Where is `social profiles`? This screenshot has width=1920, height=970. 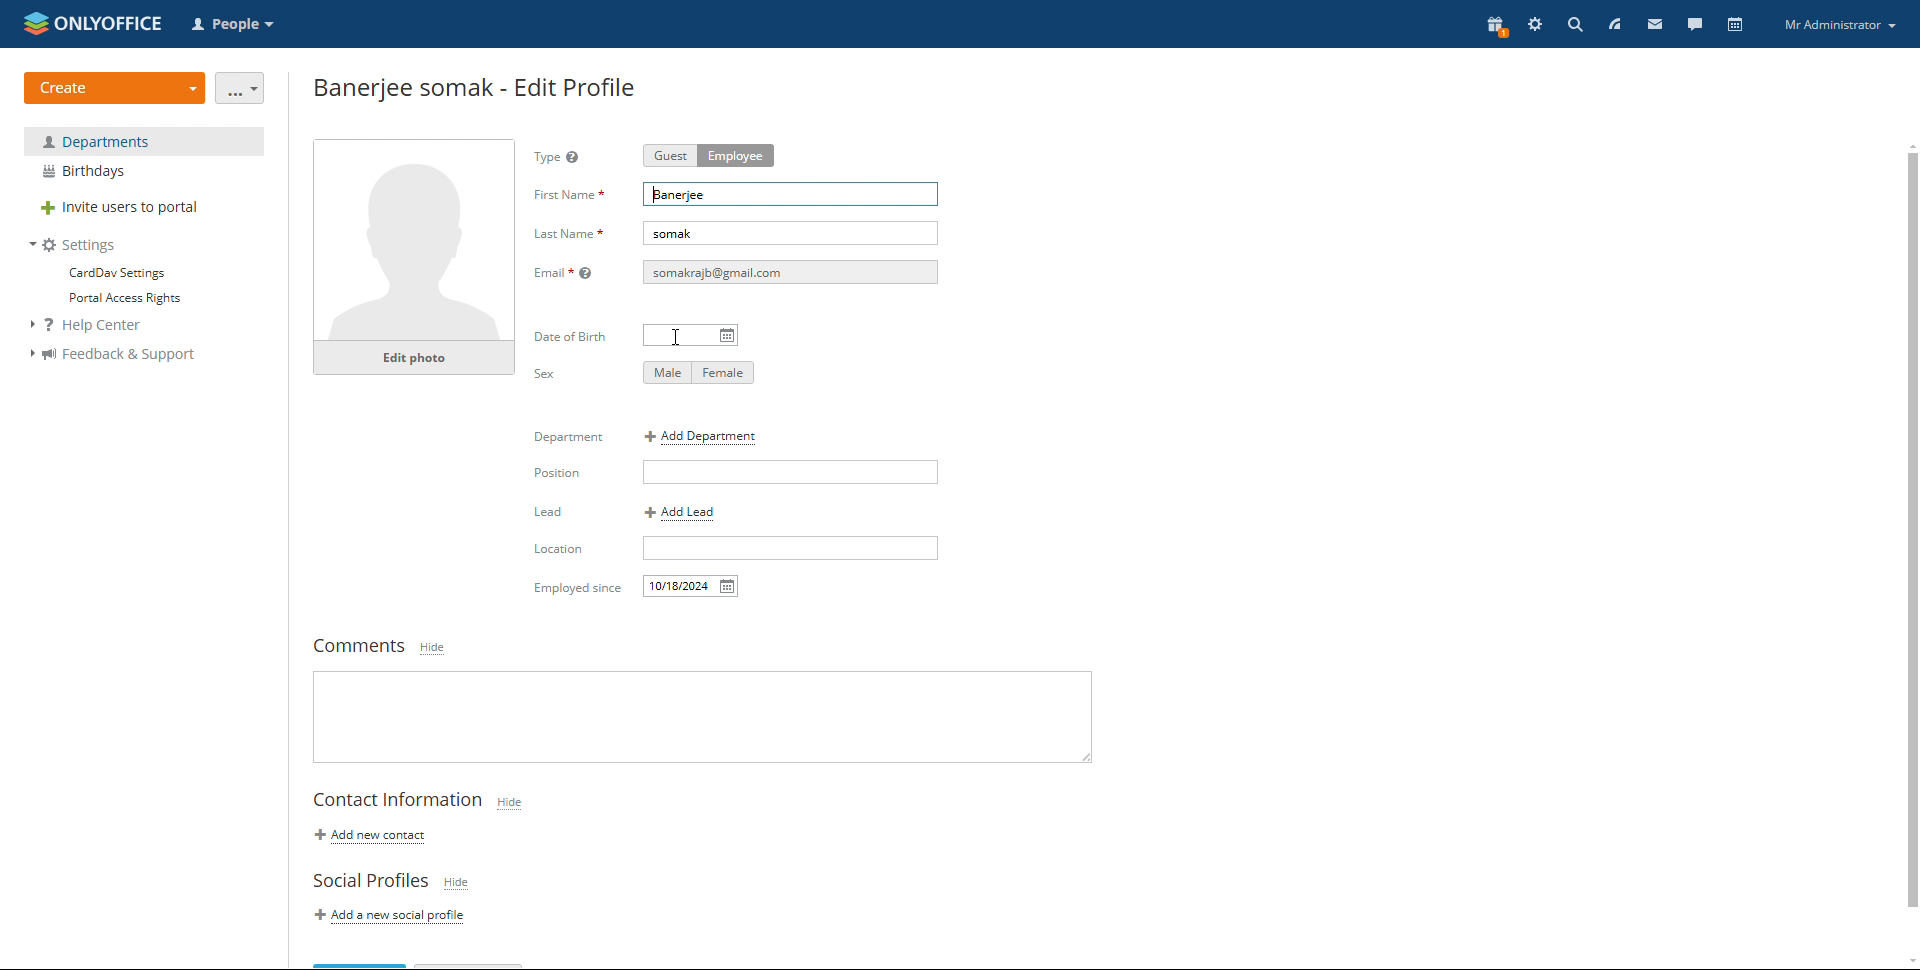
social profiles is located at coordinates (369, 881).